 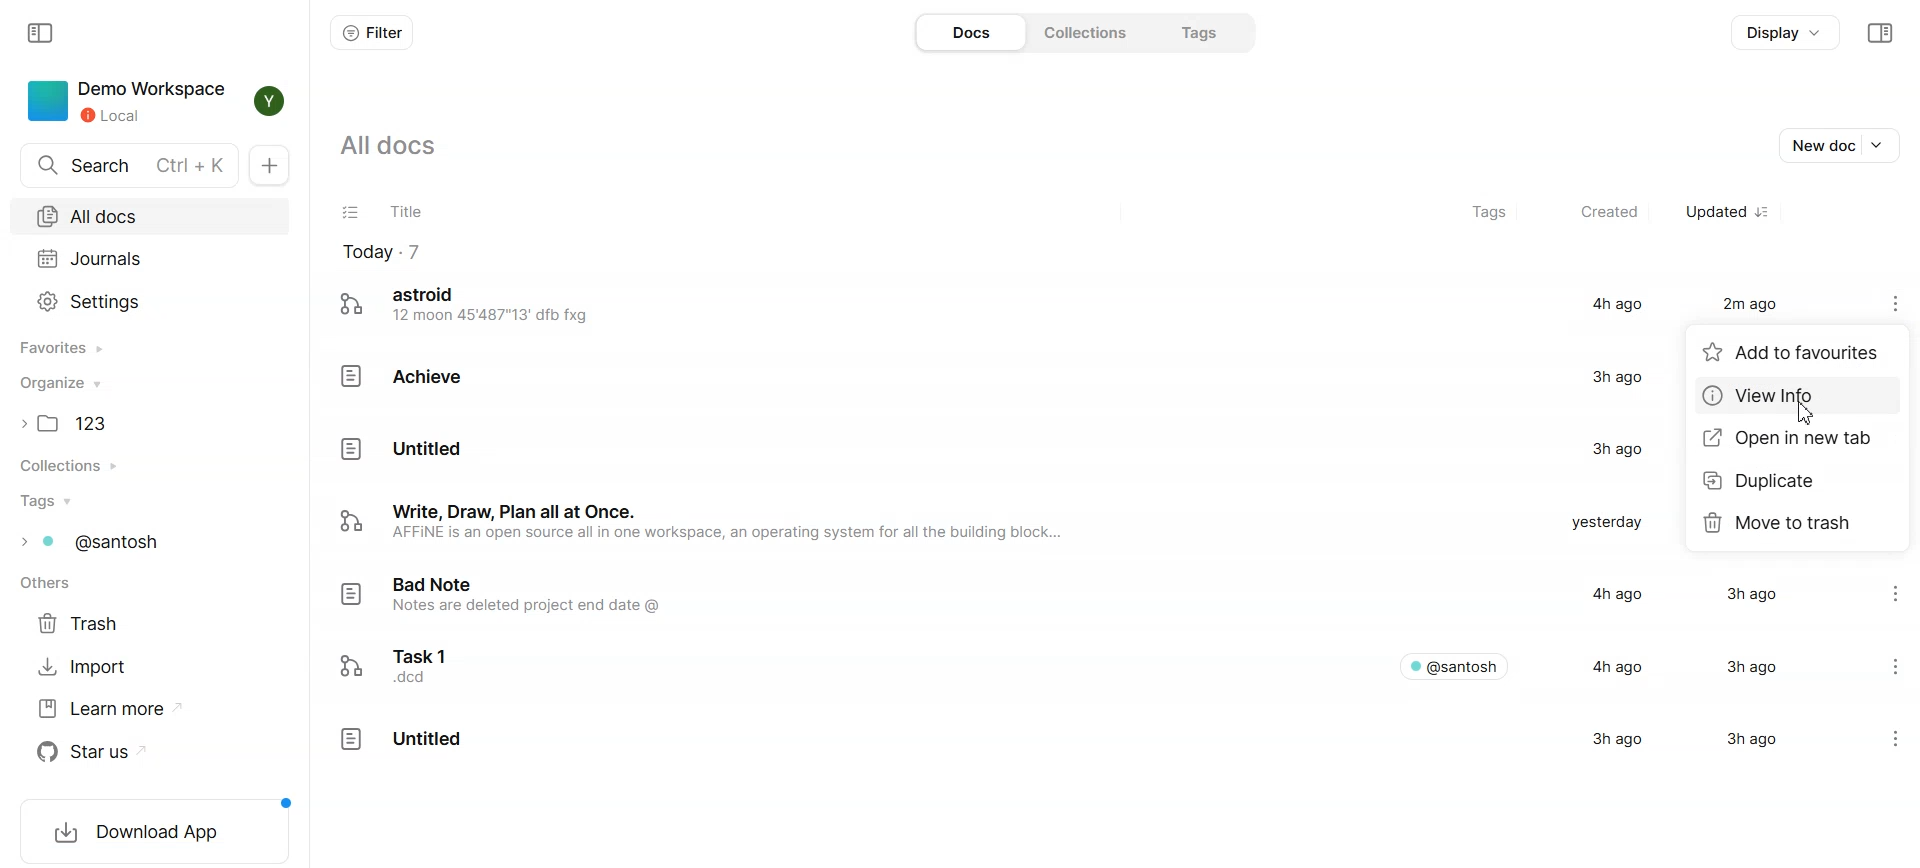 What do you see at coordinates (1898, 314) in the screenshot?
I see `Cursor on options` at bounding box center [1898, 314].